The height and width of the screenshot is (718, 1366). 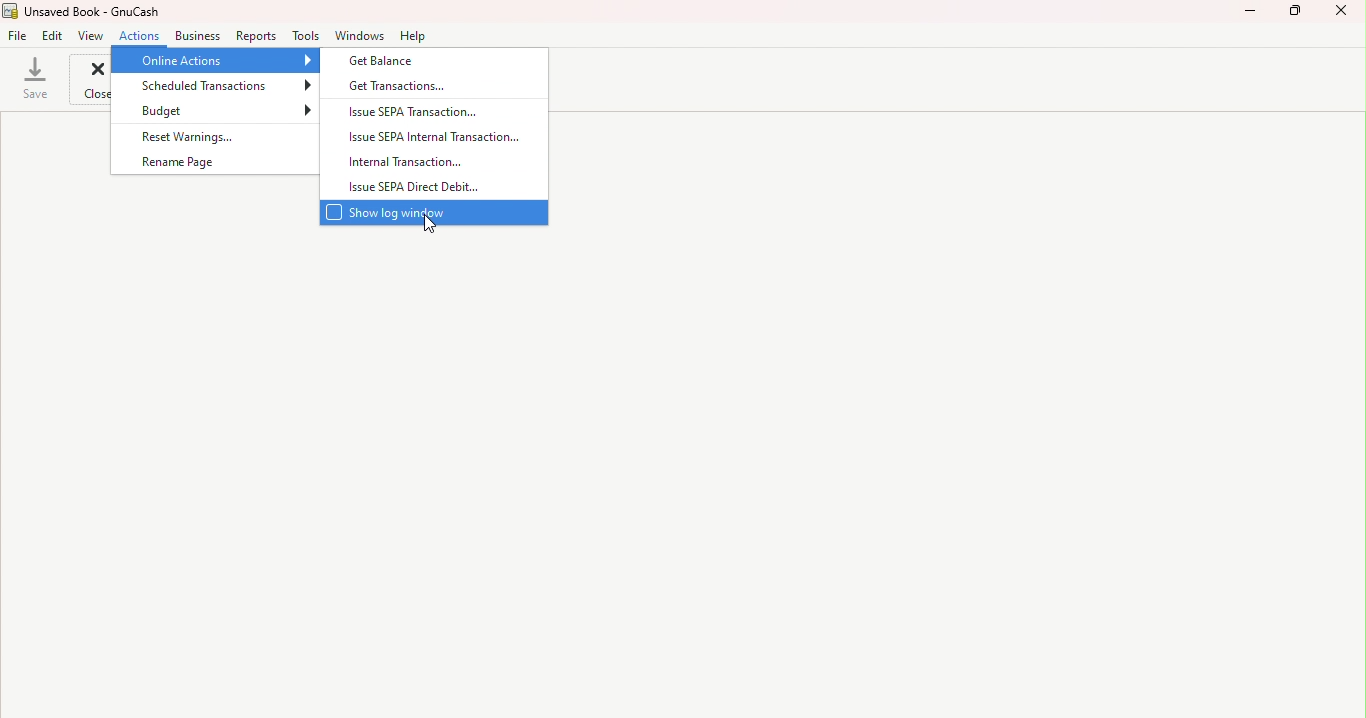 What do you see at coordinates (1343, 15) in the screenshot?
I see `Close` at bounding box center [1343, 15].